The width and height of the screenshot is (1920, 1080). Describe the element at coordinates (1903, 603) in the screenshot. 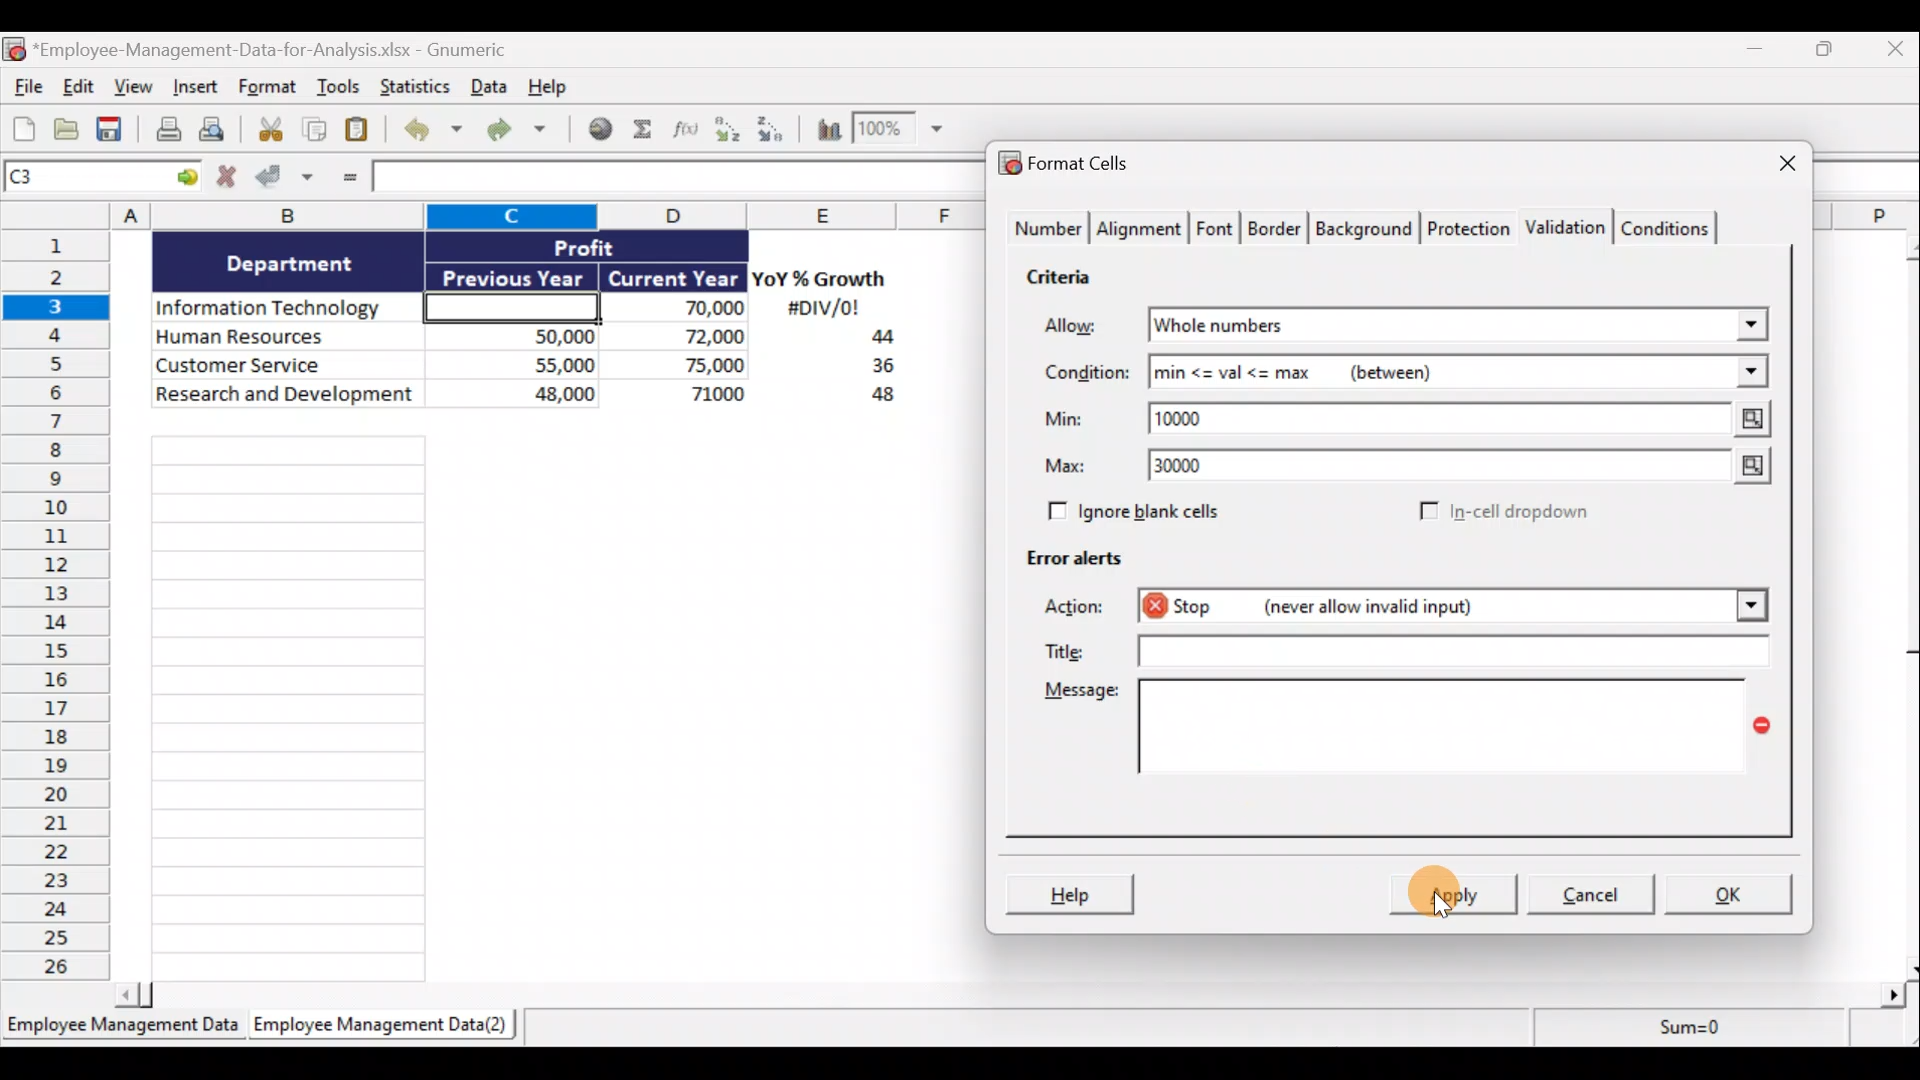

I see `Scroll bar` at that location.